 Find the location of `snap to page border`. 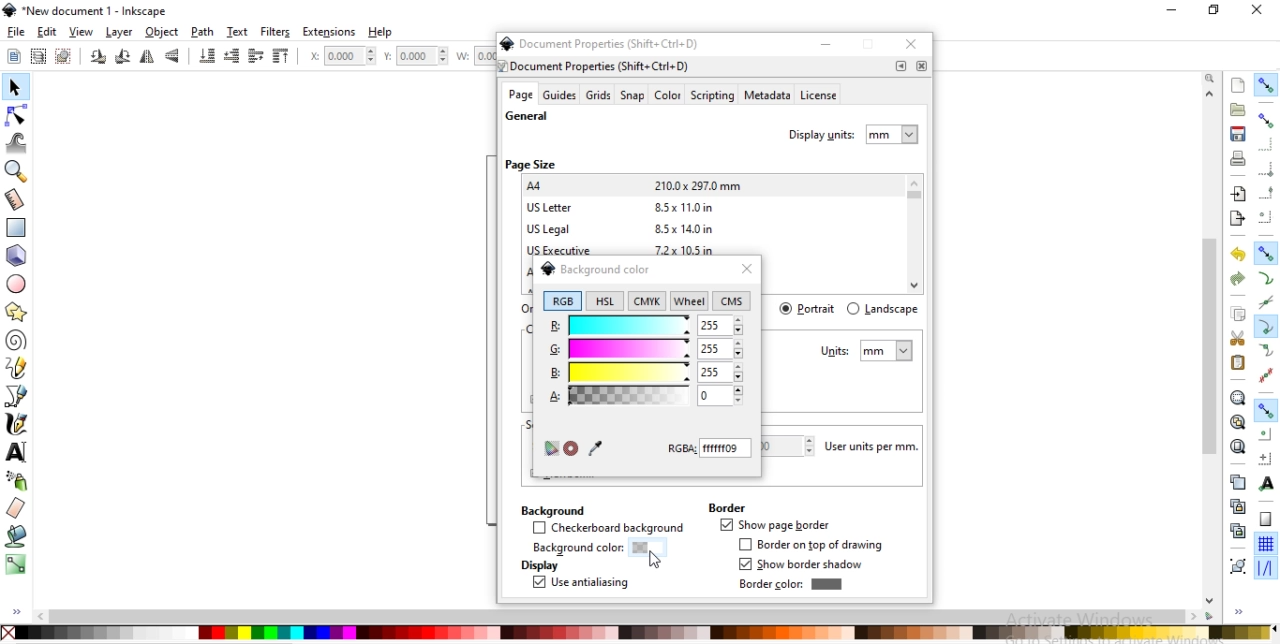

snap to page border is located at coordinates (1266, 520).